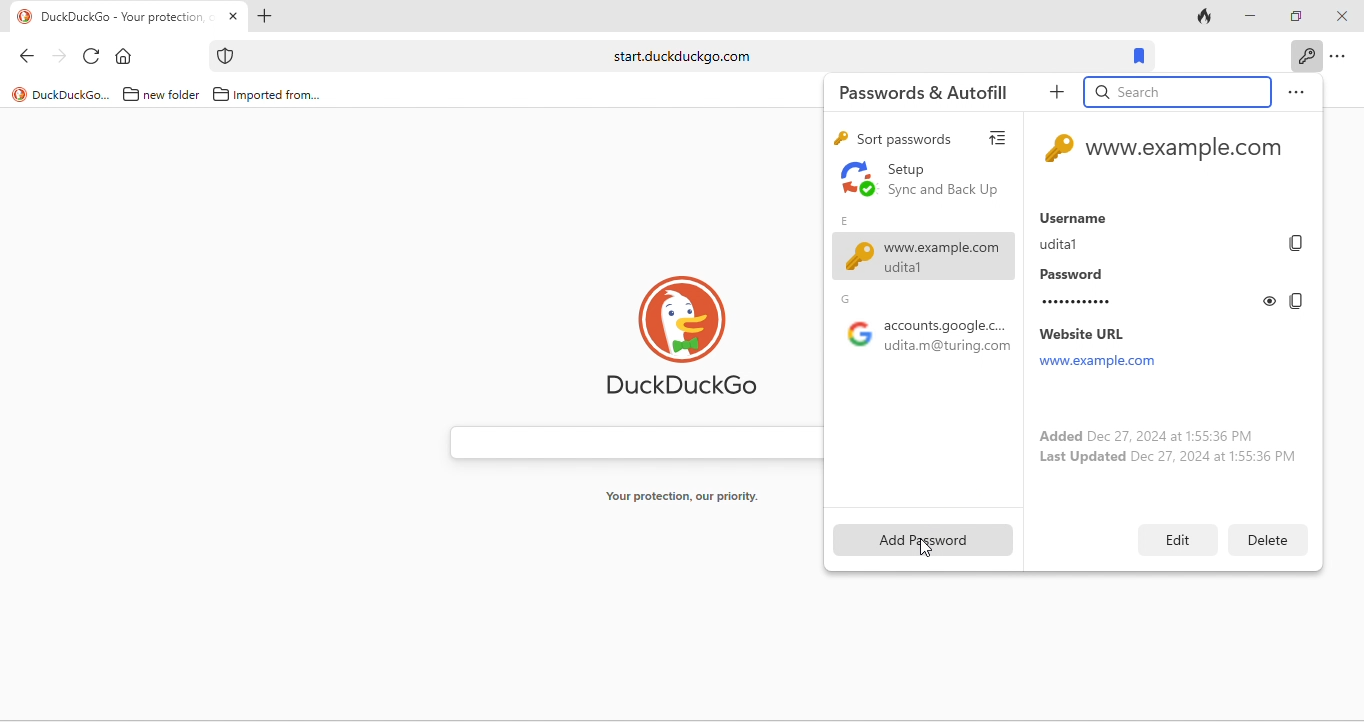 This screenshot has height=722, width=1364. What do you see at coordinates (683, 333) in the screenshot?
I see `duck duck go logo` at bounding box center [683, 333].